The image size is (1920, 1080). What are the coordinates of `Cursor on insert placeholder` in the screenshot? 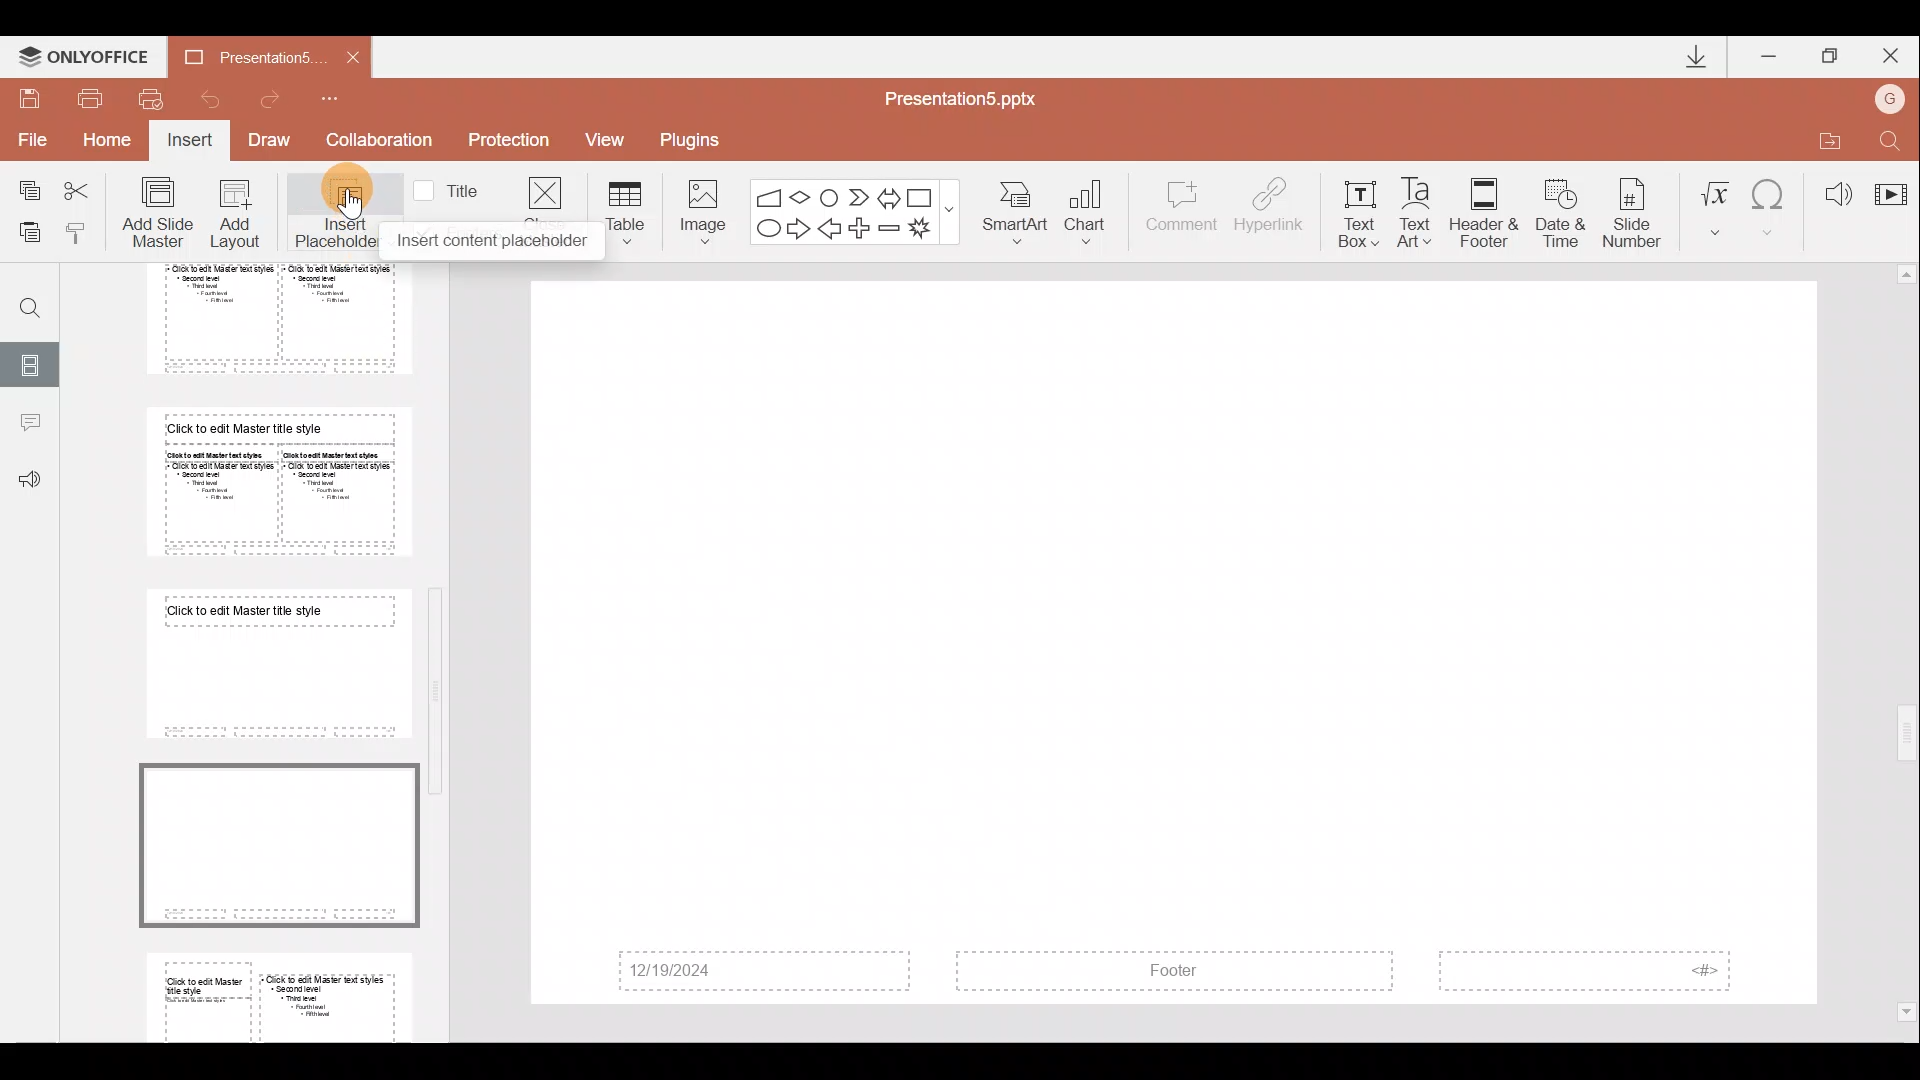 It's located at (361, 198).